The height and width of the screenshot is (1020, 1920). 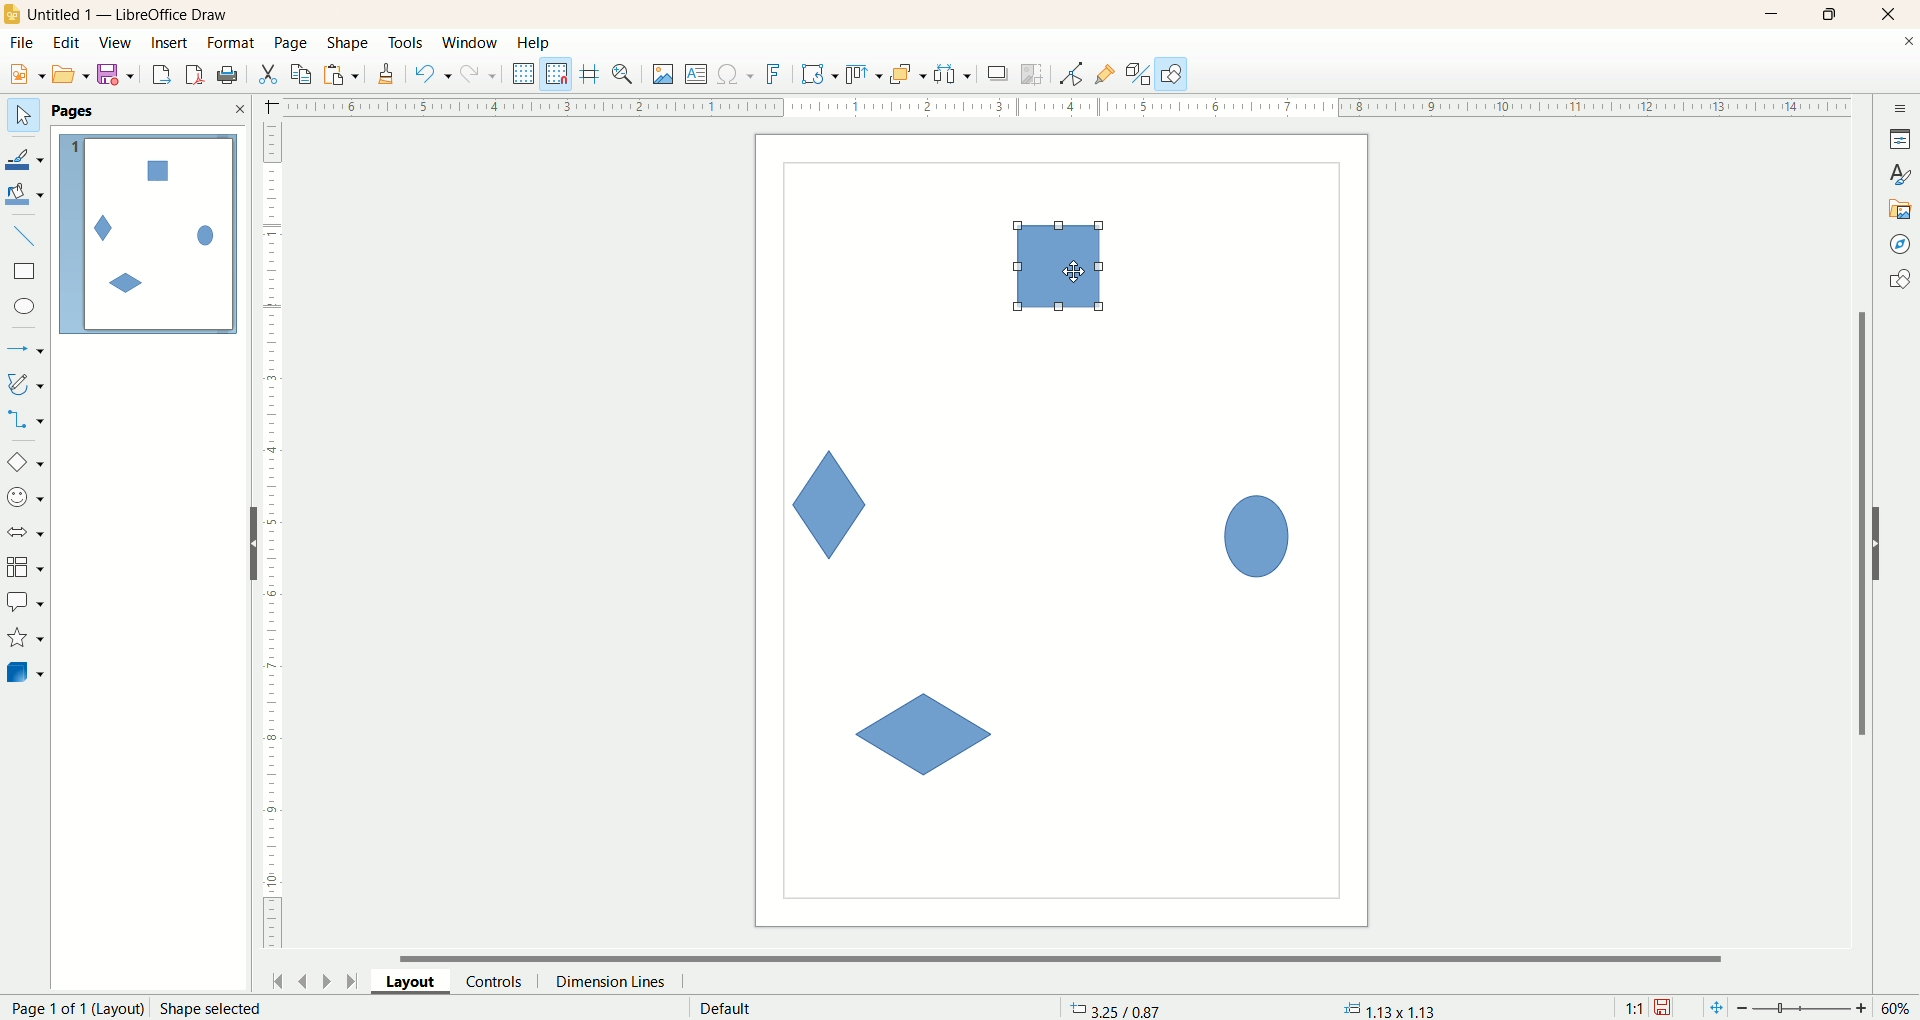 I want to click on page number, so click(x=72, y=1008).